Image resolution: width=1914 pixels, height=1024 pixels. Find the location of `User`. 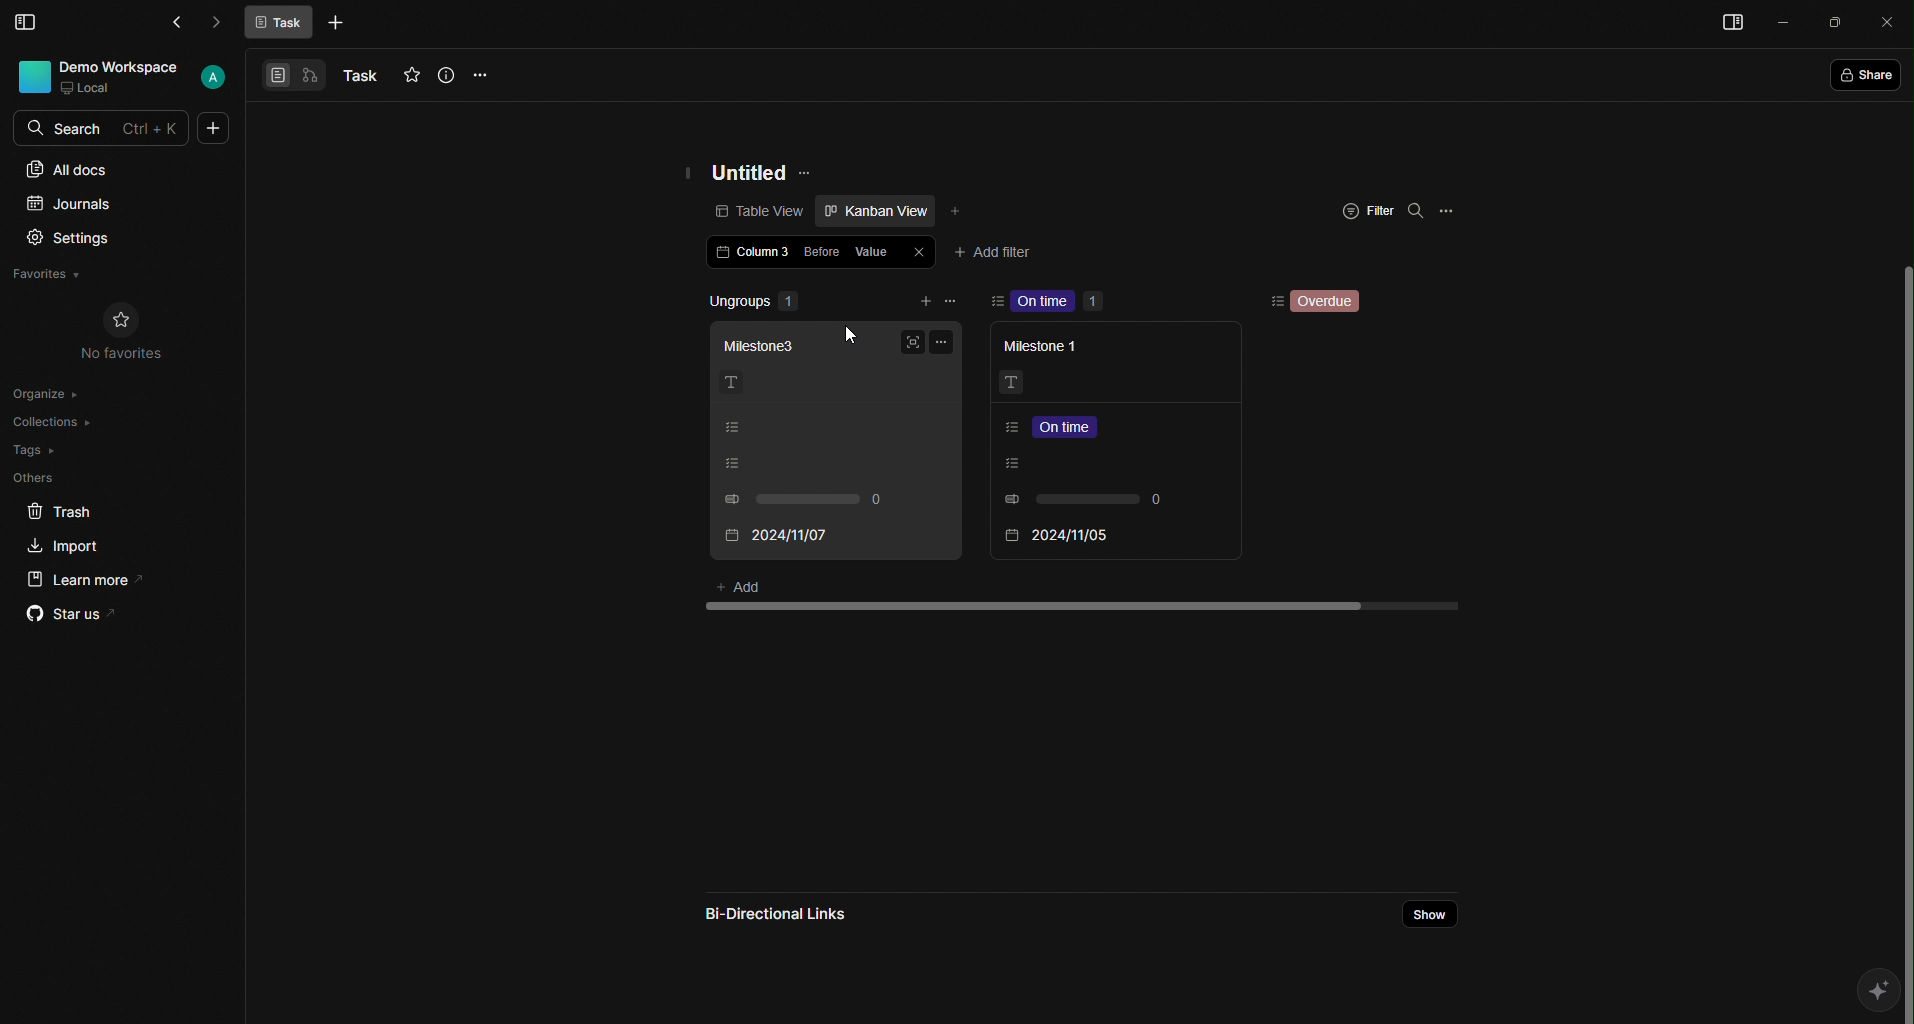

User is located at coordinates (121, 77).